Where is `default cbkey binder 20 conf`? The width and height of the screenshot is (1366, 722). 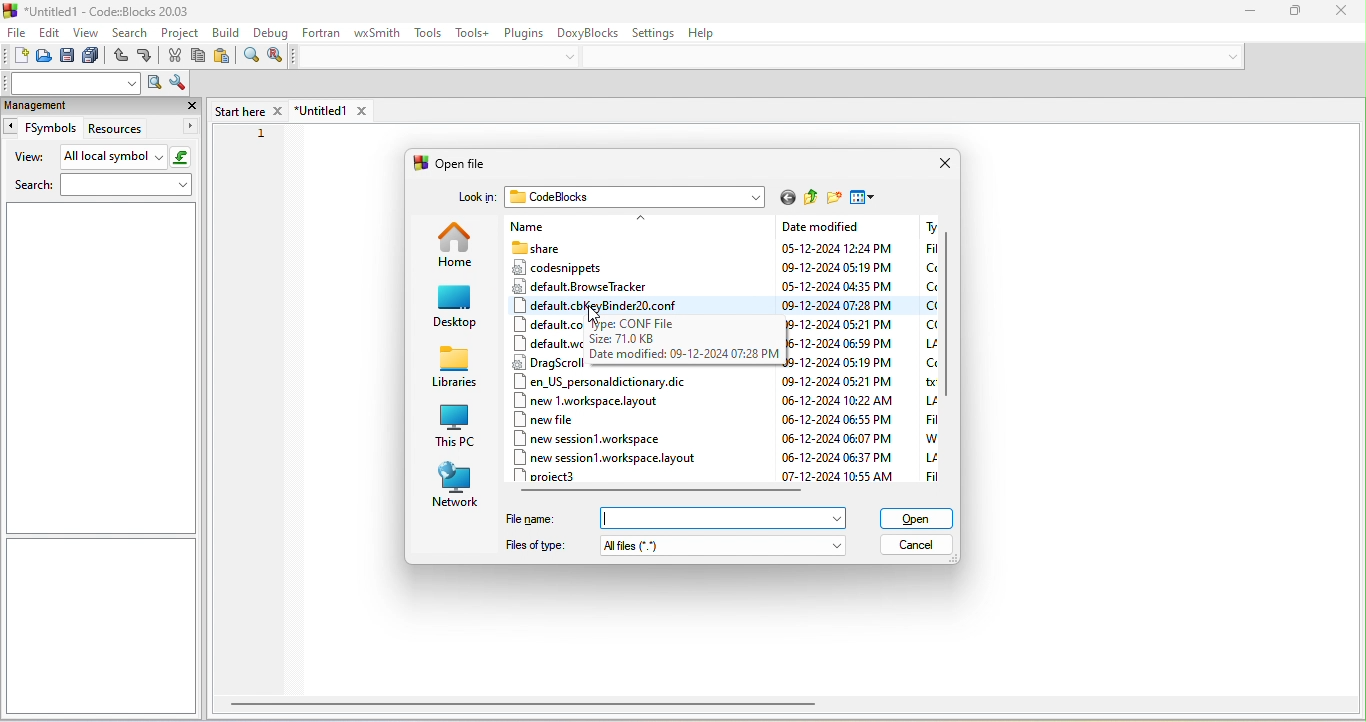
default cbkey binder 20 conf is located at coordinates (643, 306).